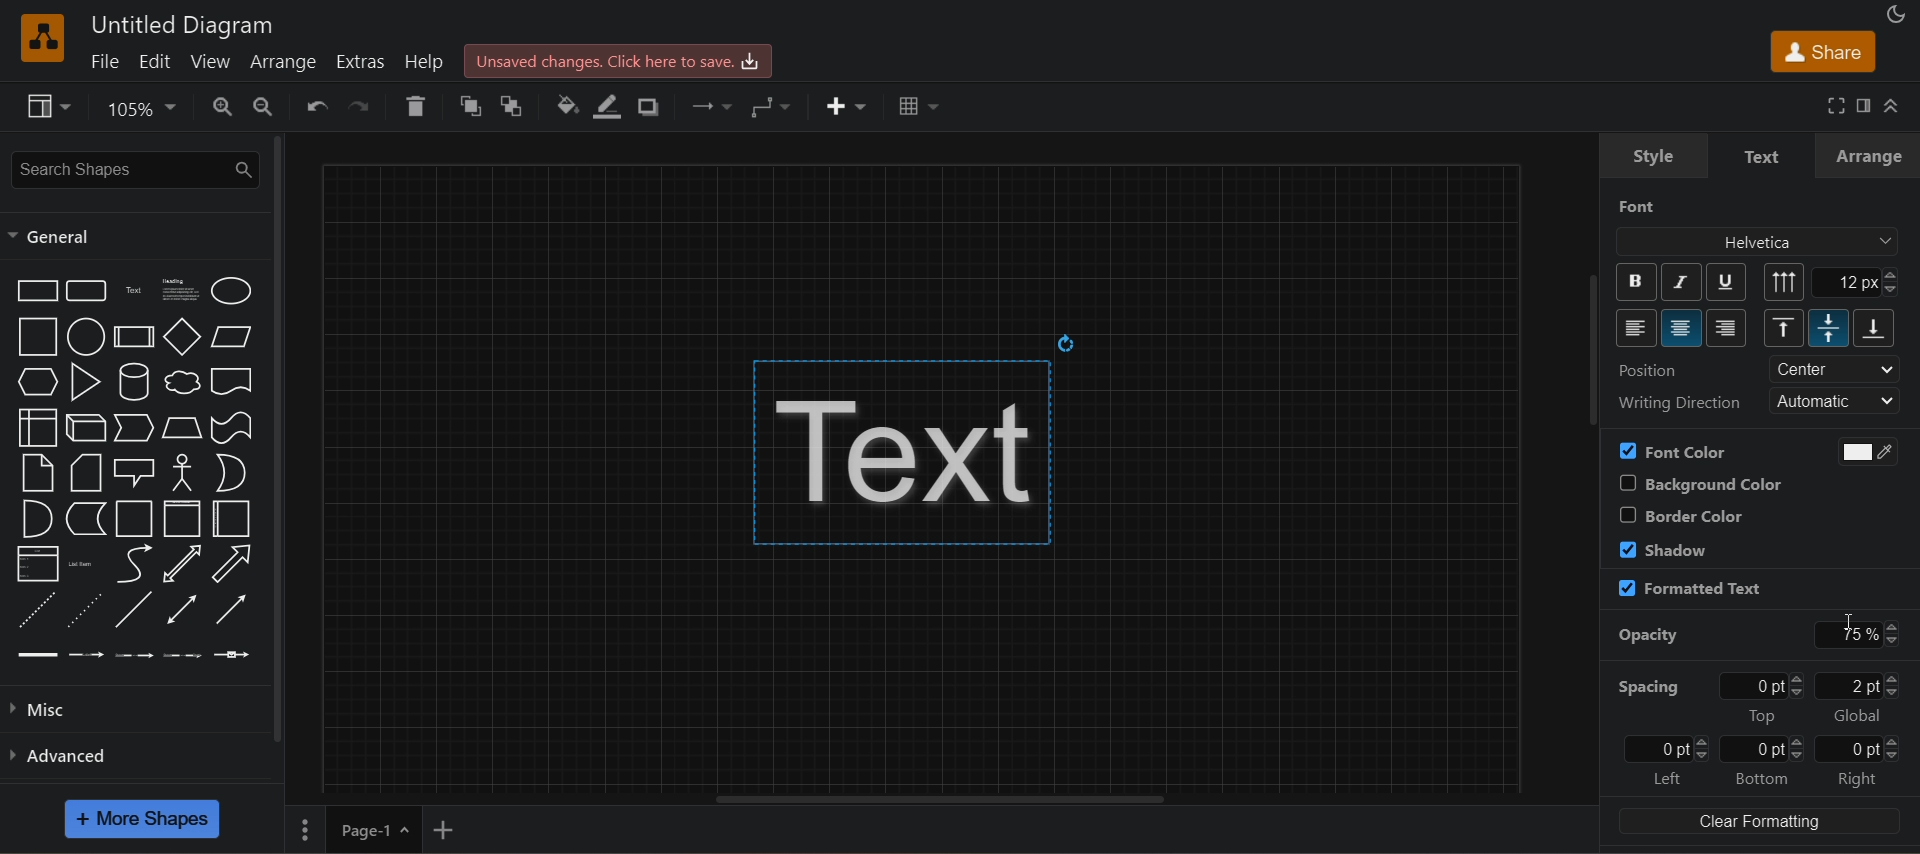  I want to click on horizontal scroll bar, so click(921, 799).